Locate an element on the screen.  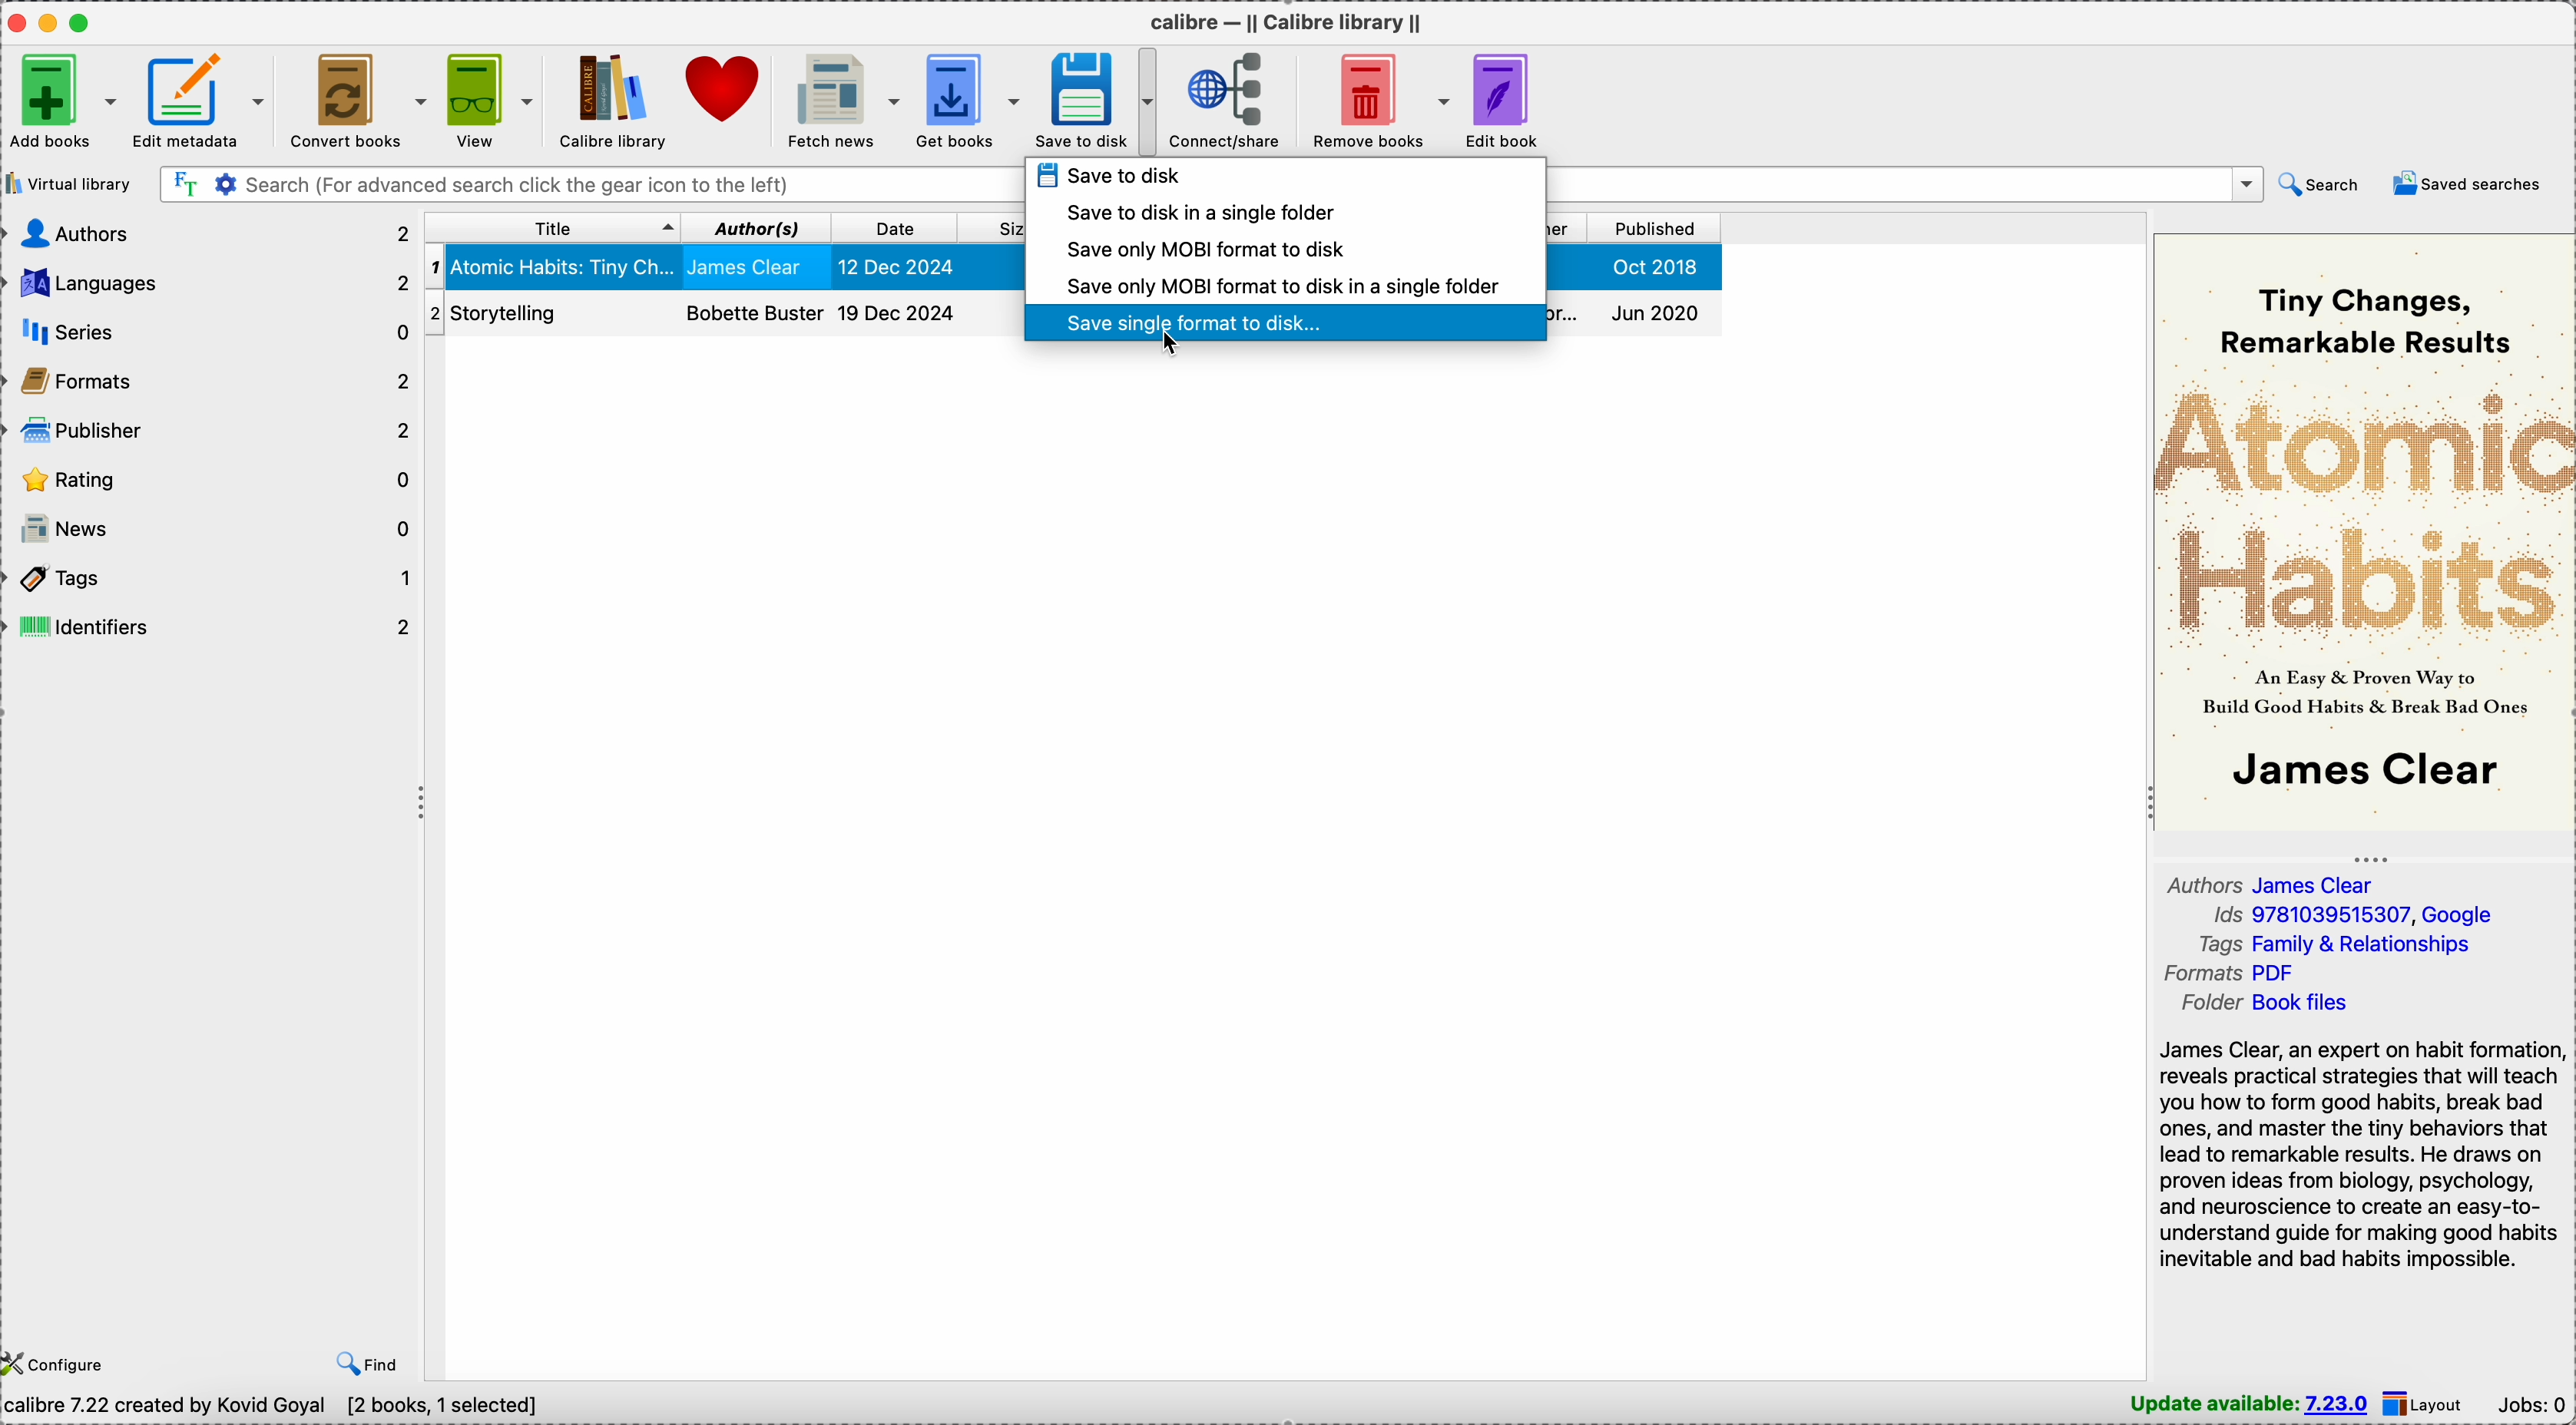
Storytelling book details is located at coordinates (723, 317).